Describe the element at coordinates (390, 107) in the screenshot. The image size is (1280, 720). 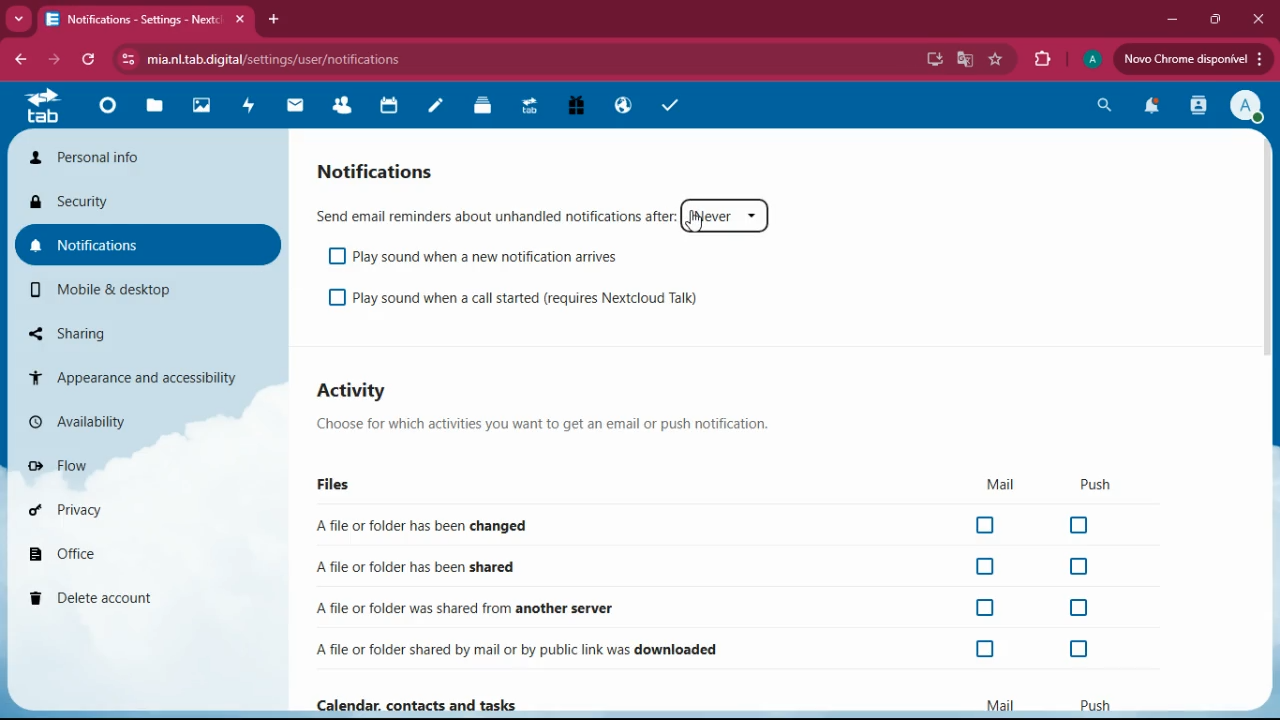
I see `calendar` at that location.